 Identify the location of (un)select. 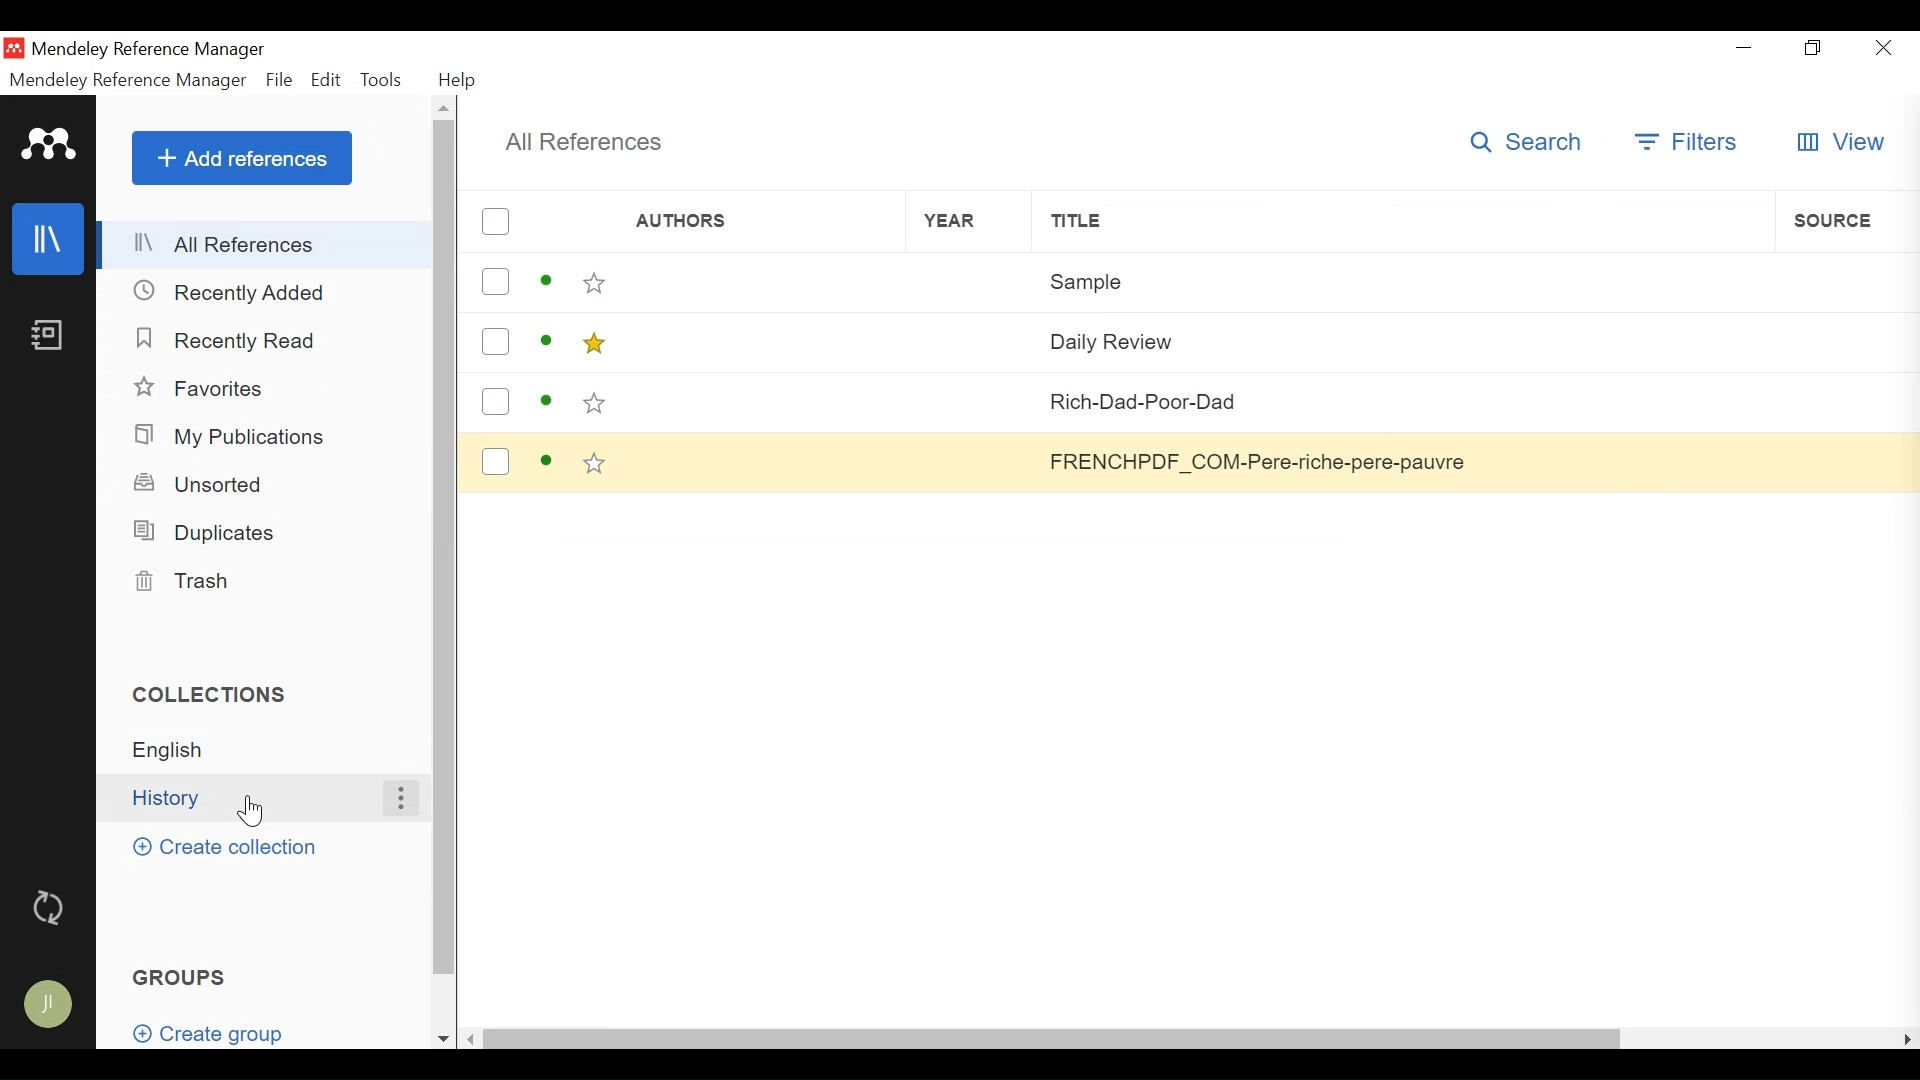
(495, 222).